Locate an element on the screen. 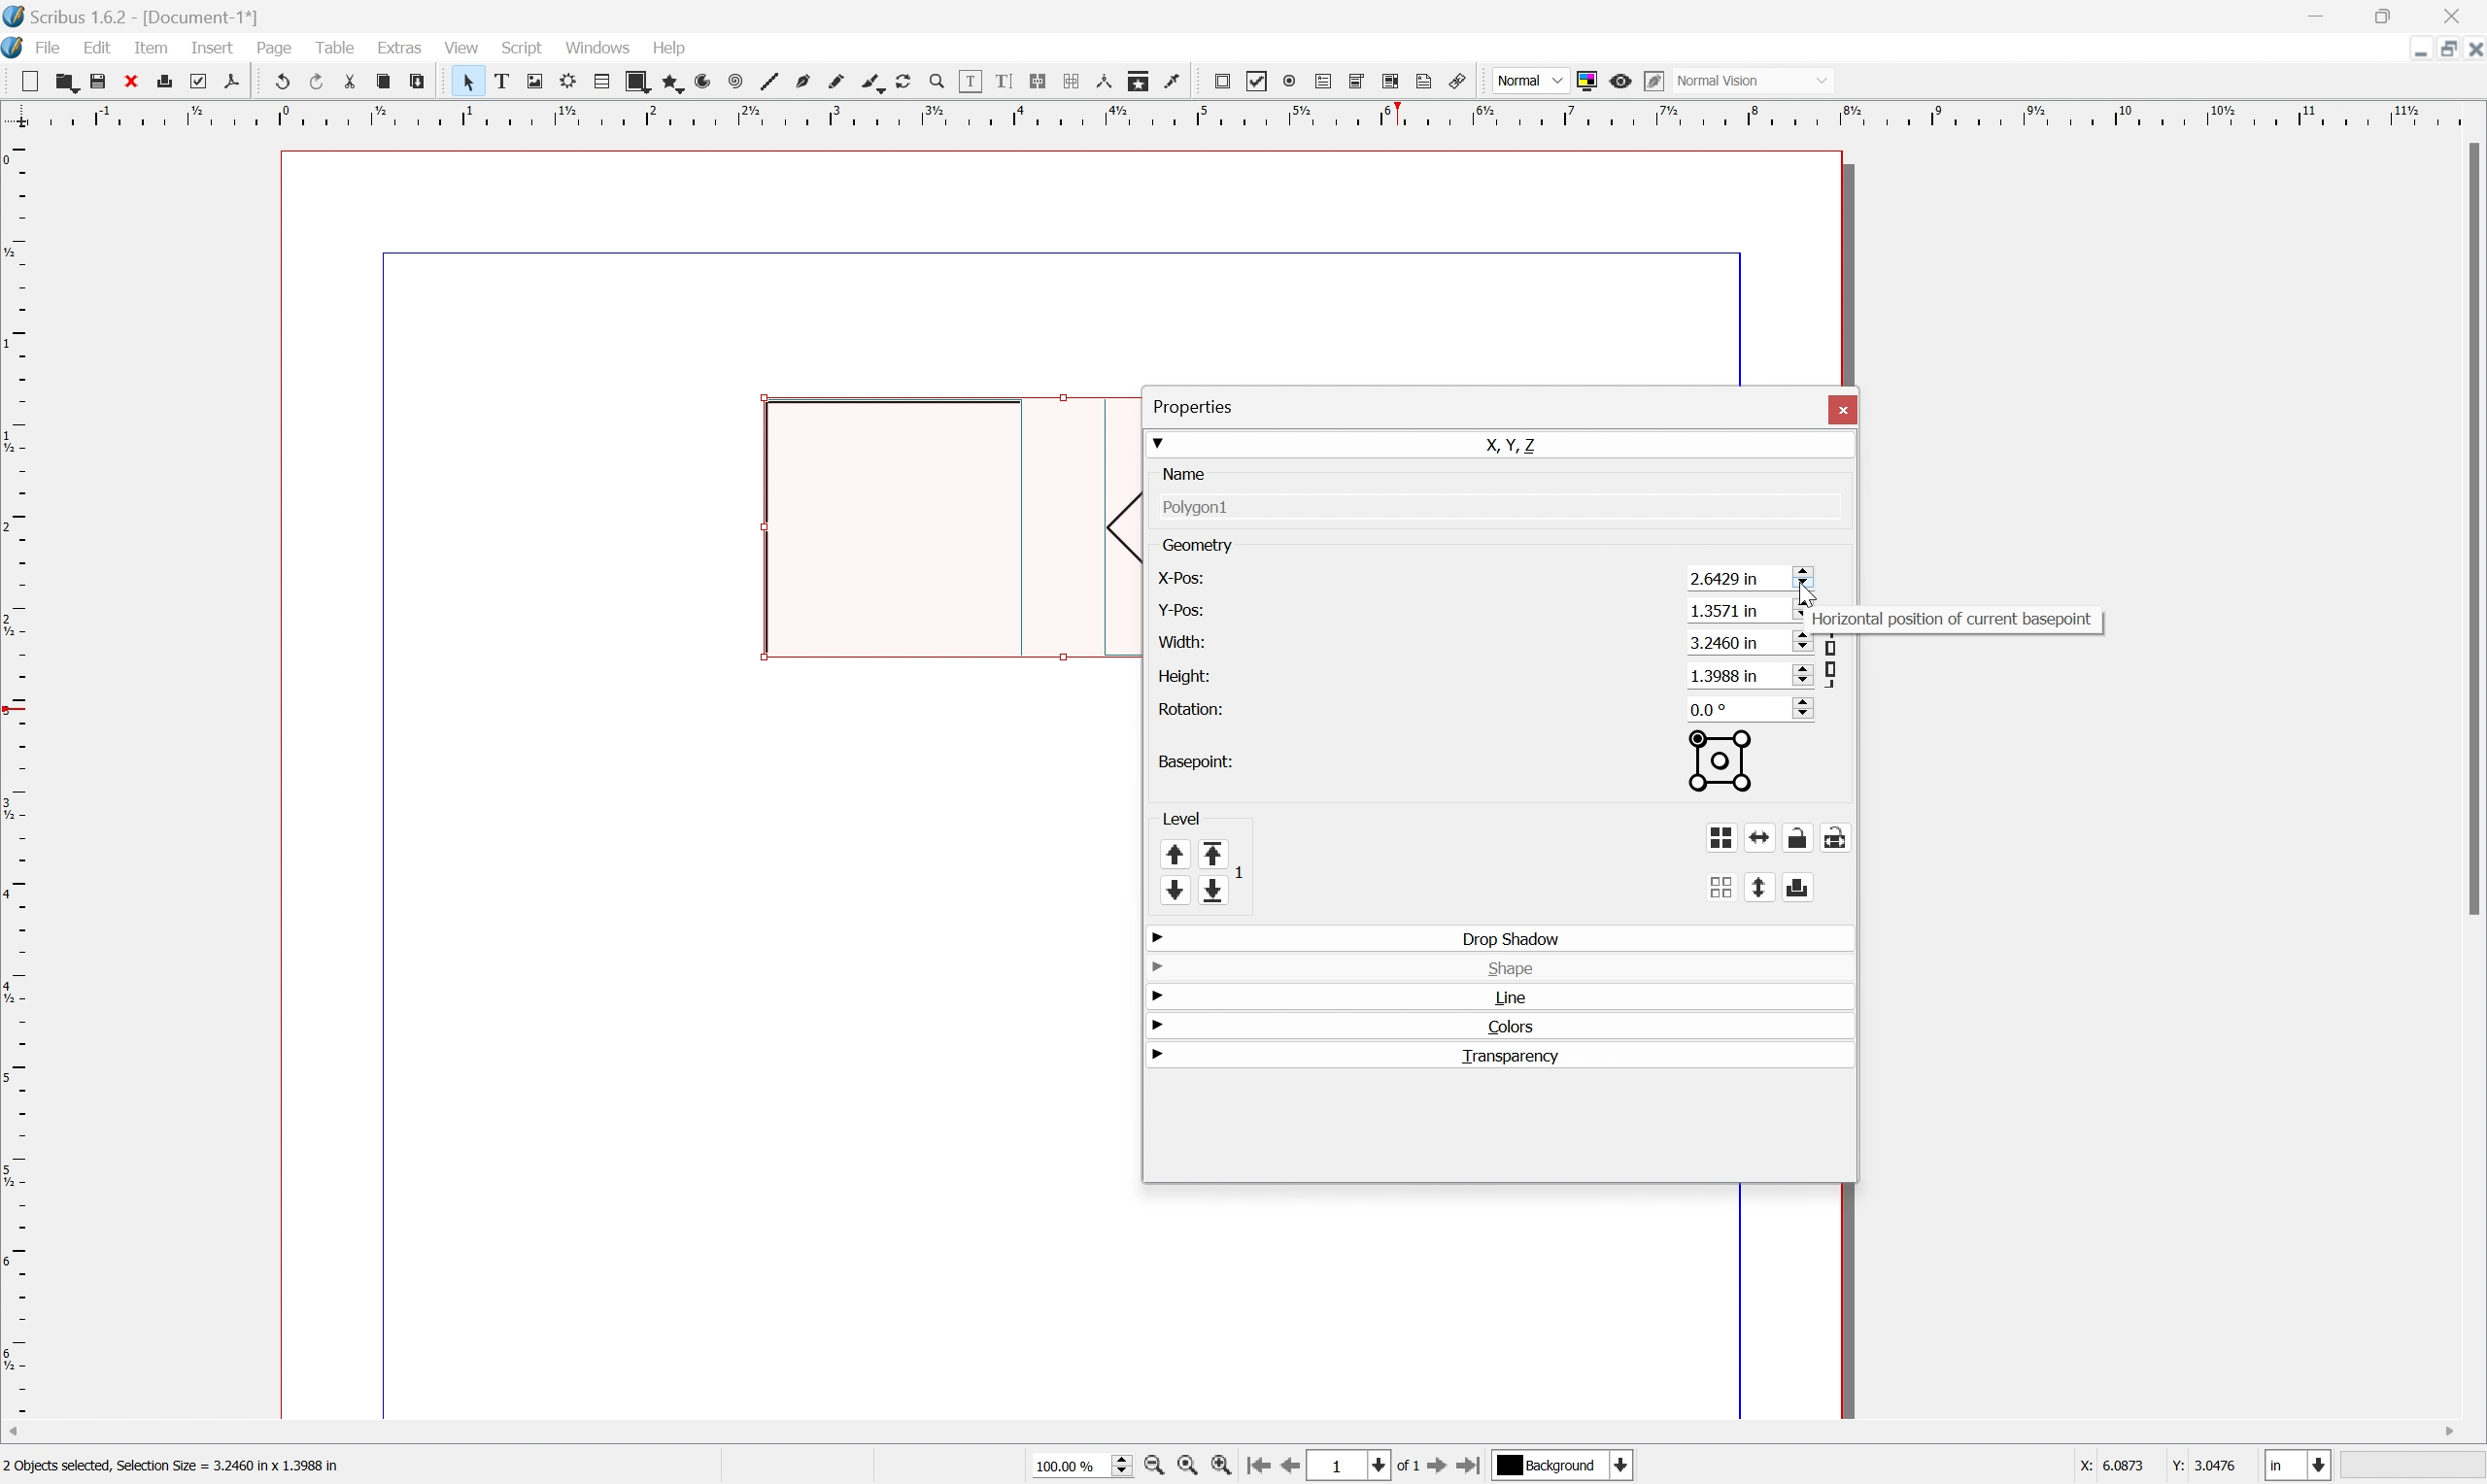 The width and height of the screenshot is (2487, 1484). item is located at coordinates (153, 48).